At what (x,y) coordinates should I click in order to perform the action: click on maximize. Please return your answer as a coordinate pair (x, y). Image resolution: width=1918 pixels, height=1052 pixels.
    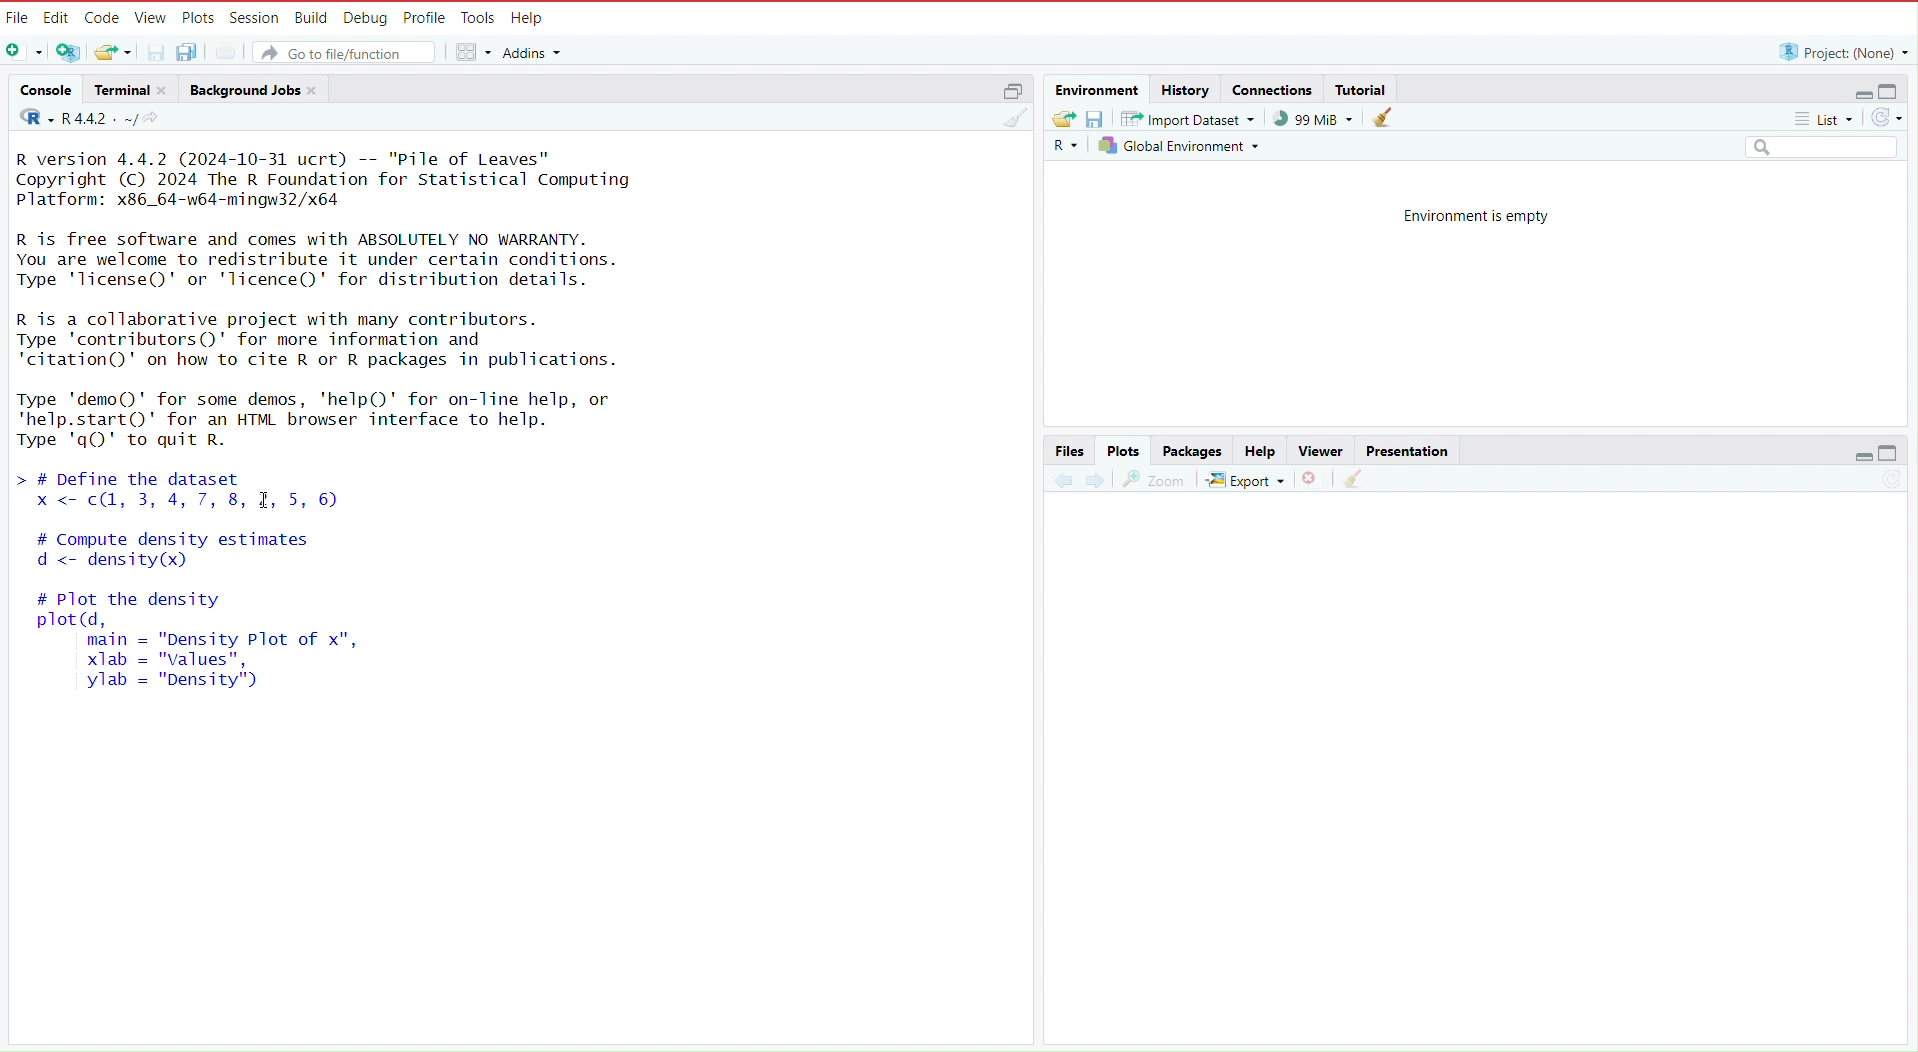
    Looking at the image, I should click on (1015, 91).